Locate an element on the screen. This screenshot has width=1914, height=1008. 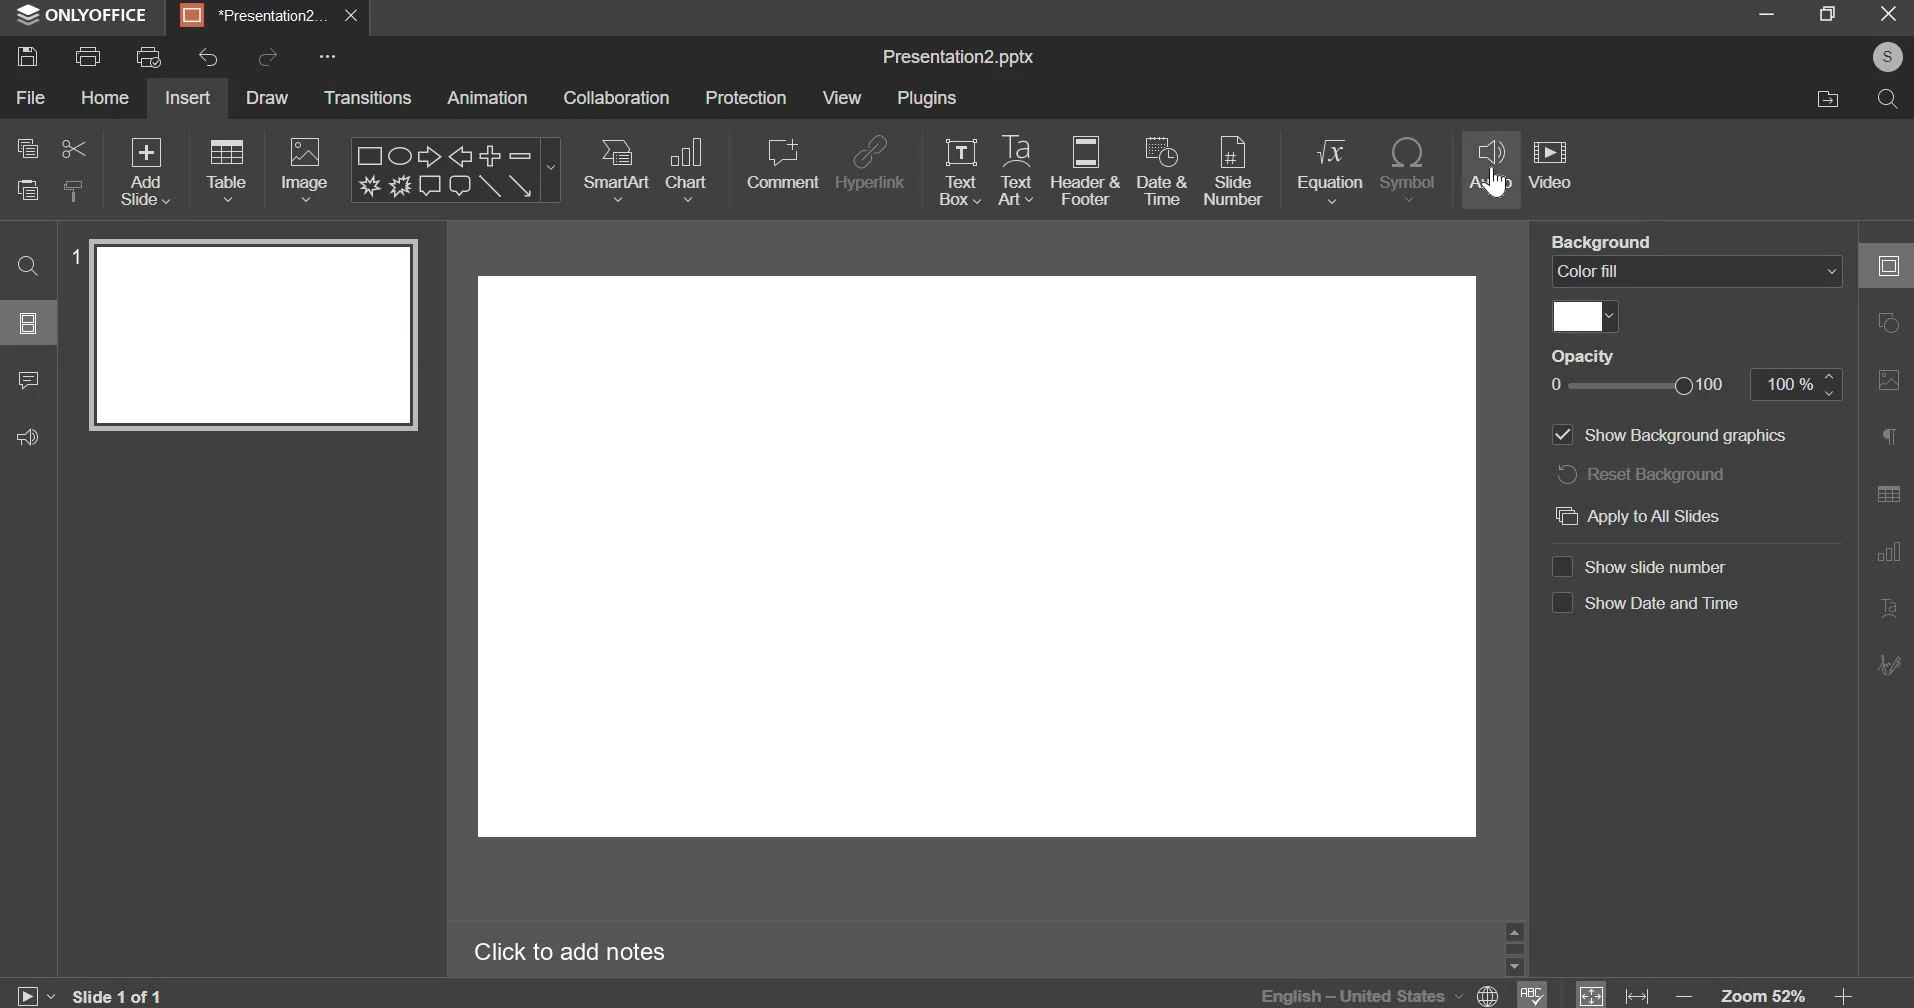
print is located at coordinates (89, 57).